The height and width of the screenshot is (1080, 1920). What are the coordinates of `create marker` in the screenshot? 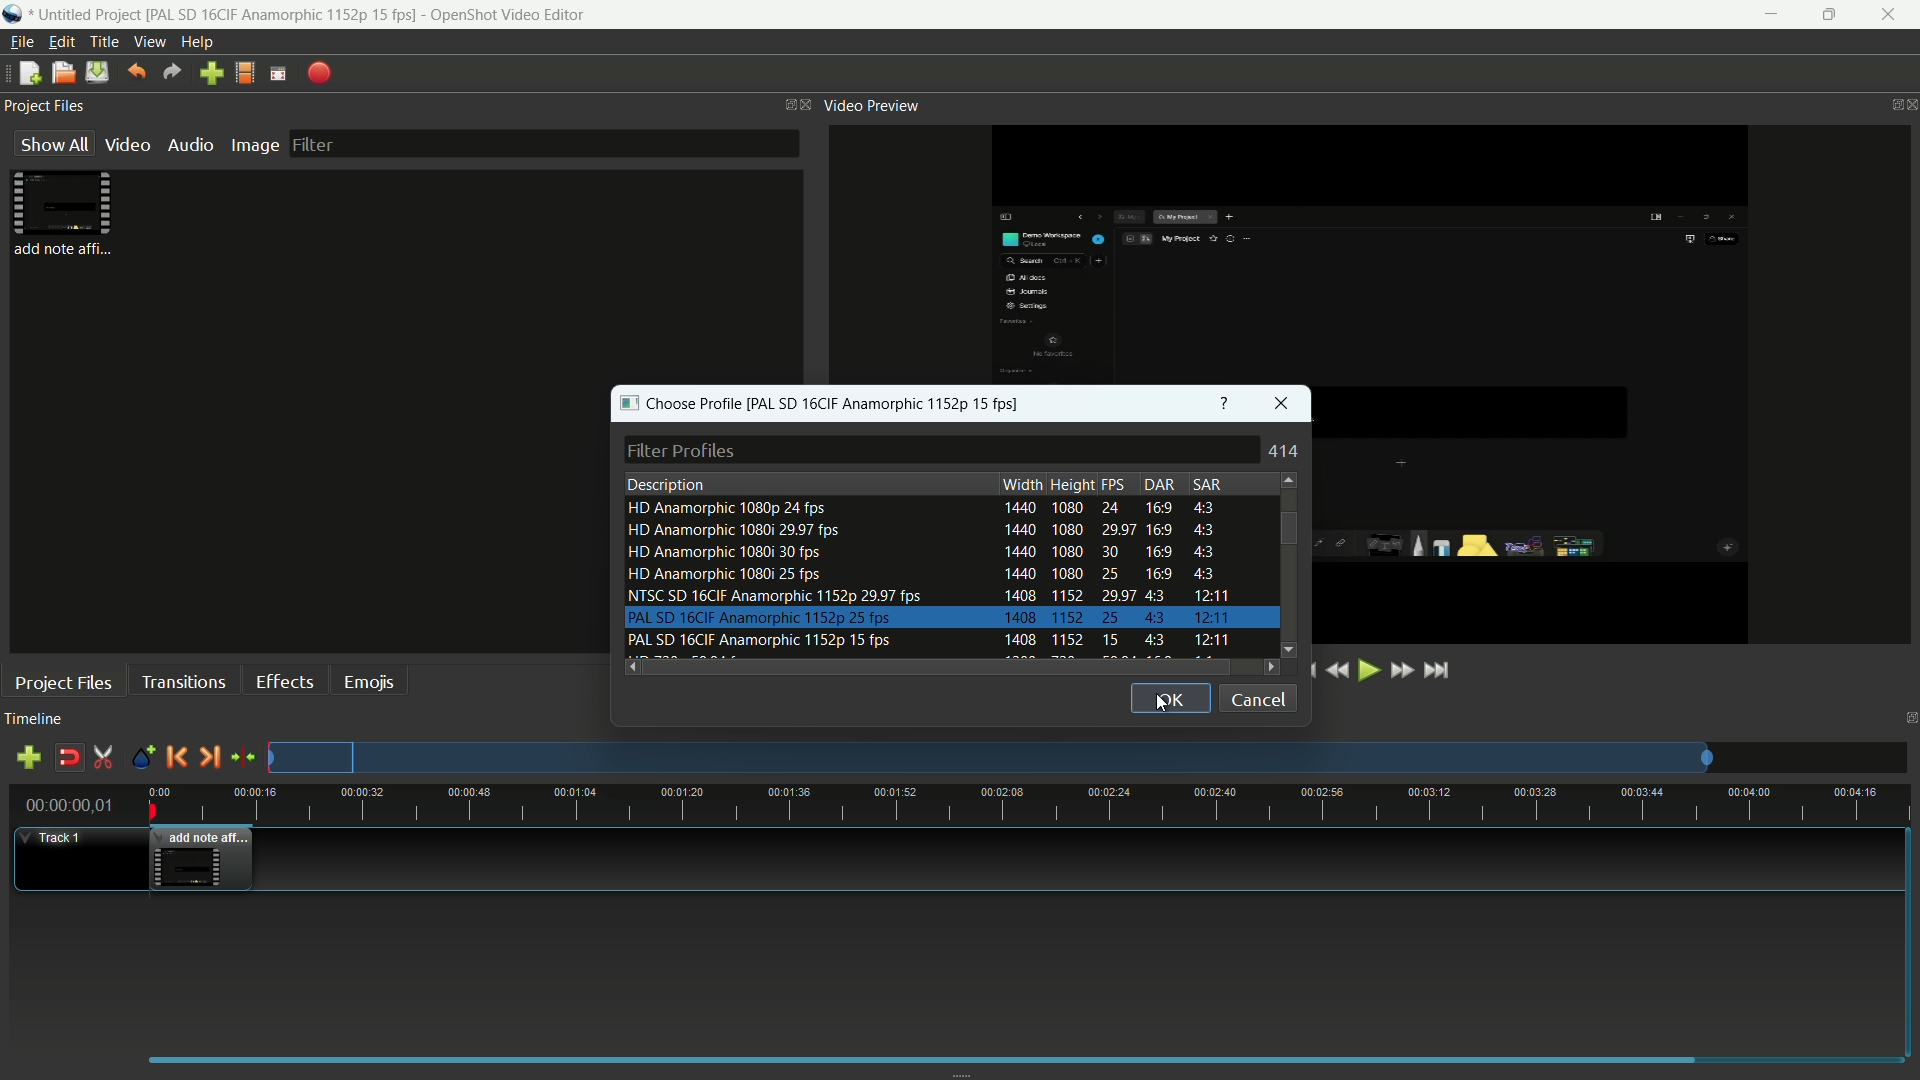 It's located at (142, 758).